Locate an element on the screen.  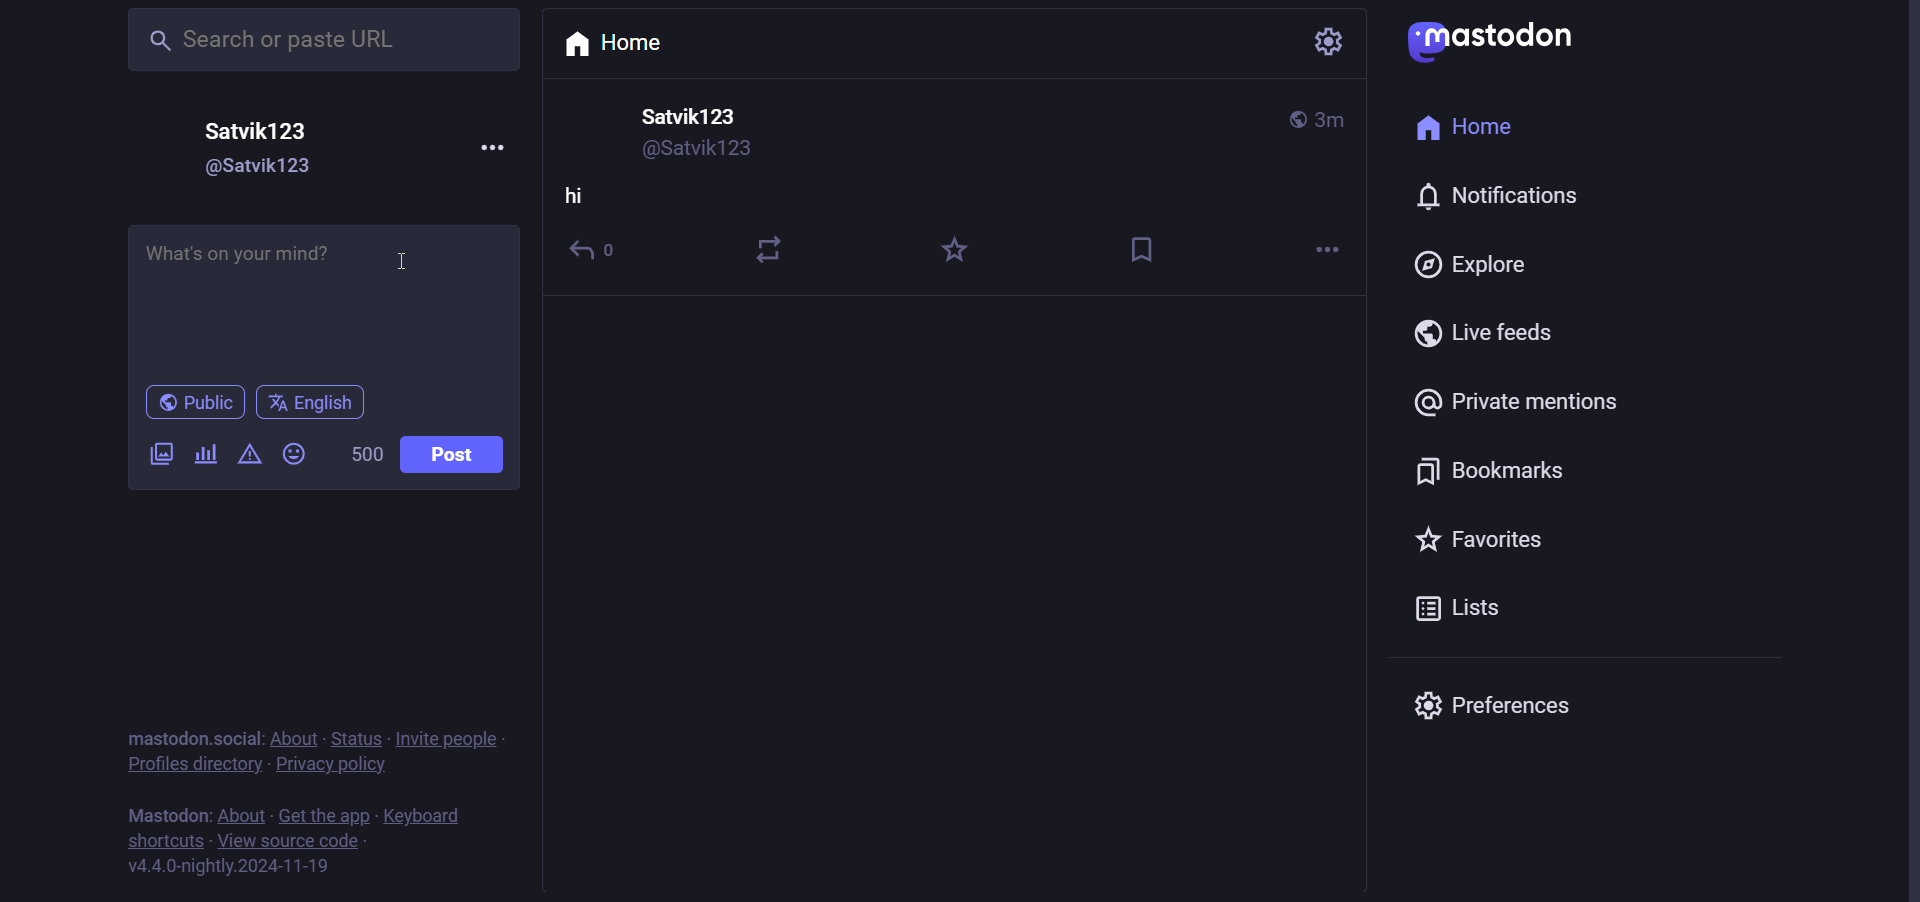
status is located at coordinates (356, 740).